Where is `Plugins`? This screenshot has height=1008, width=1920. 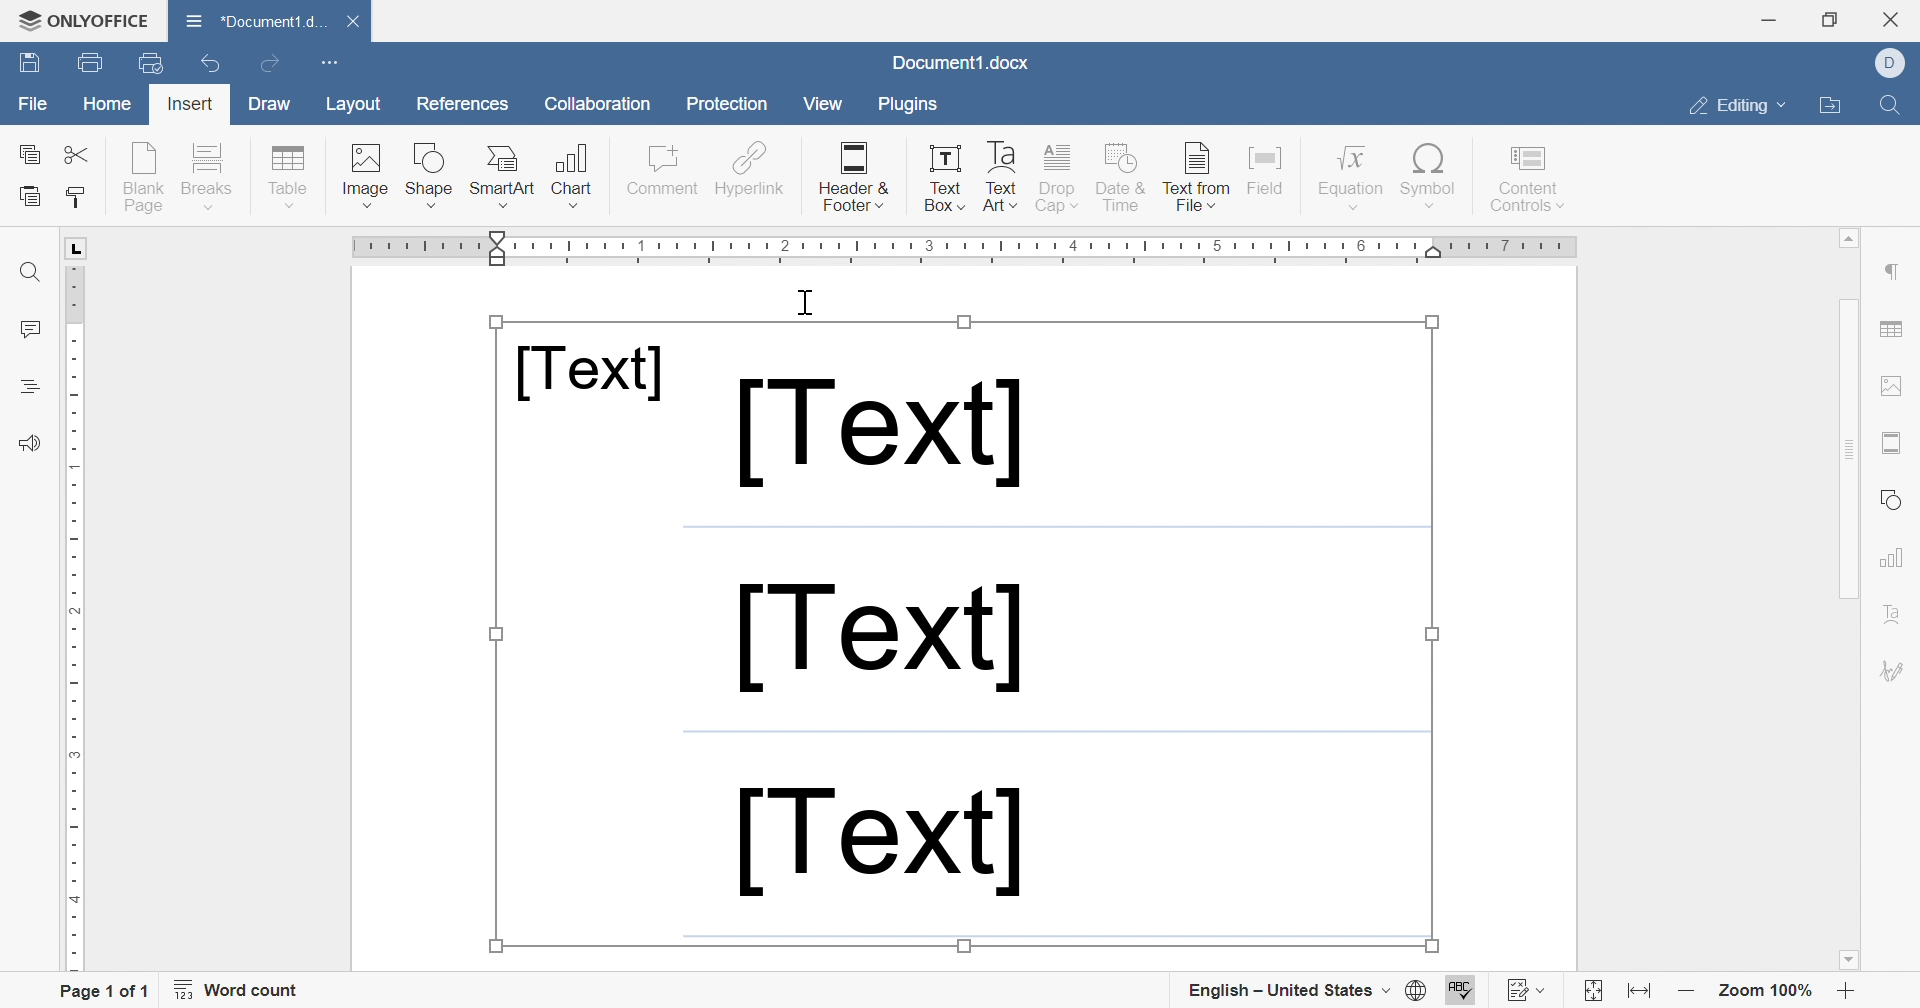
Plugins is located at coordinates (910, 107).